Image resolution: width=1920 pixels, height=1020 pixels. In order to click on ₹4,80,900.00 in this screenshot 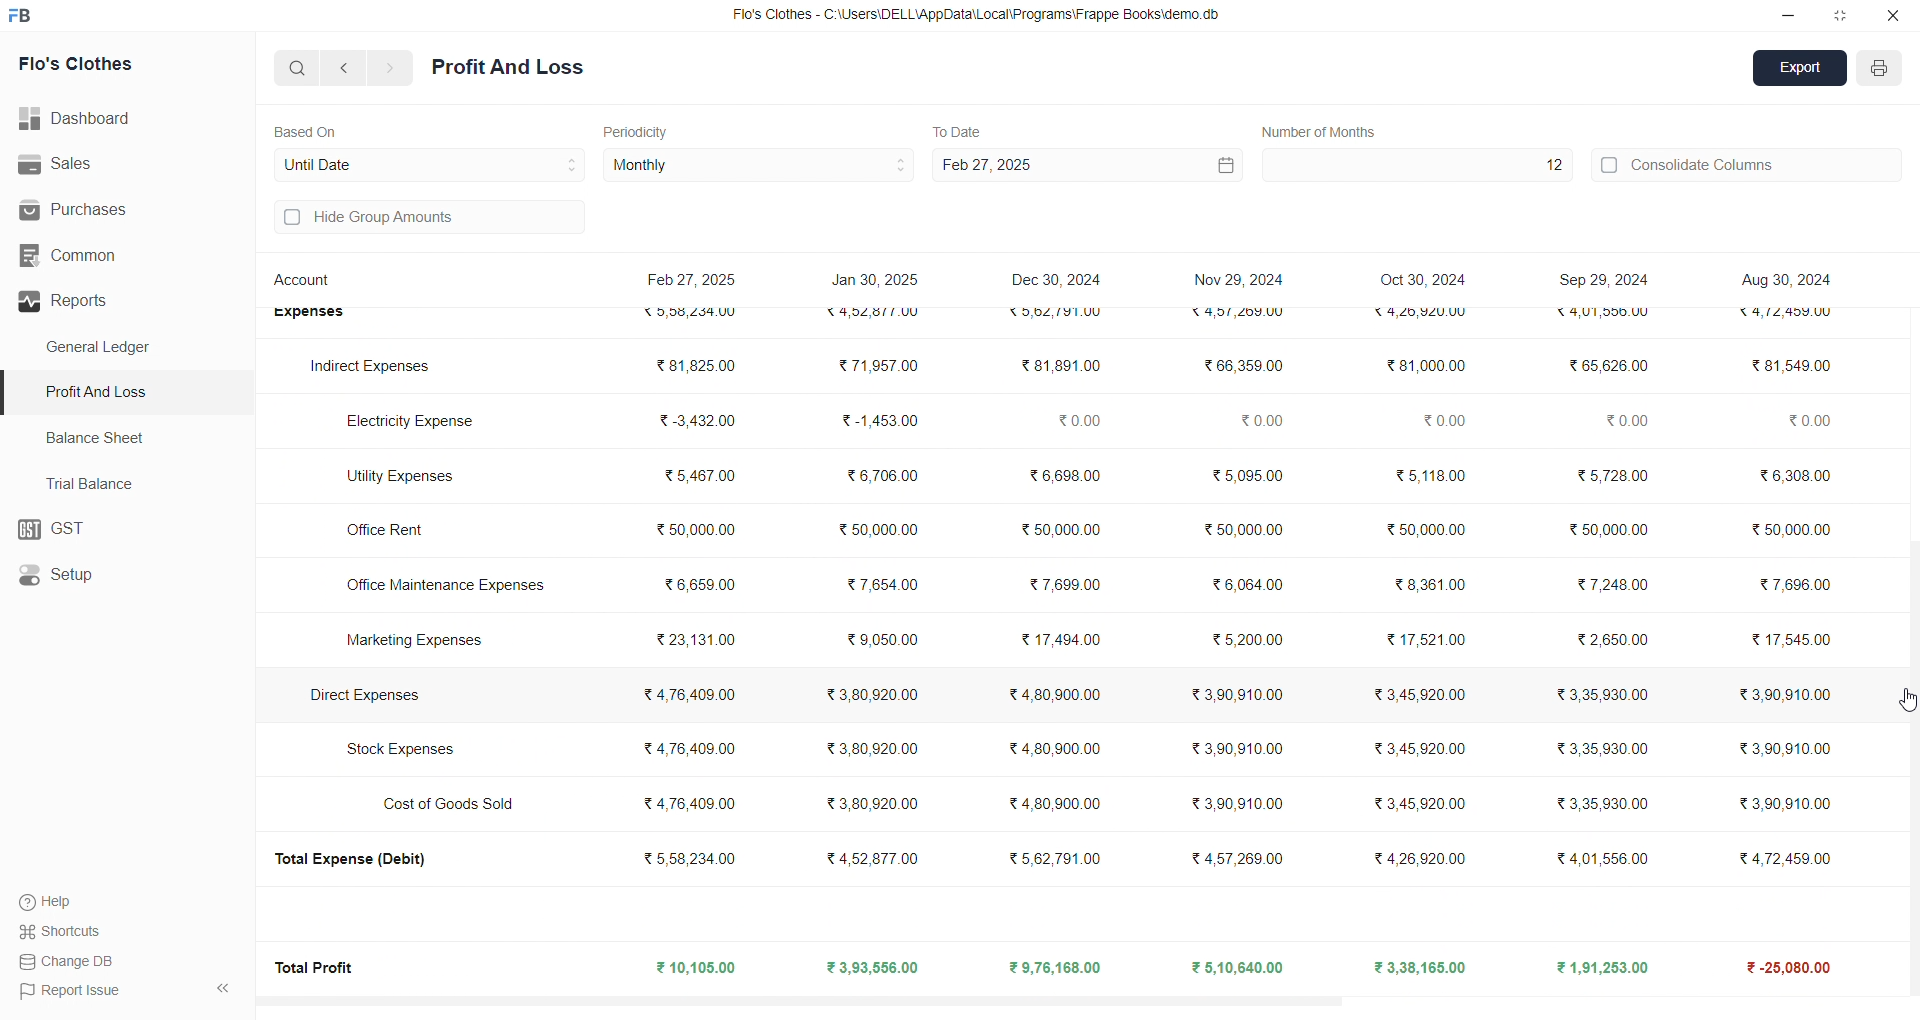, I will do `click(1057, 804)`.